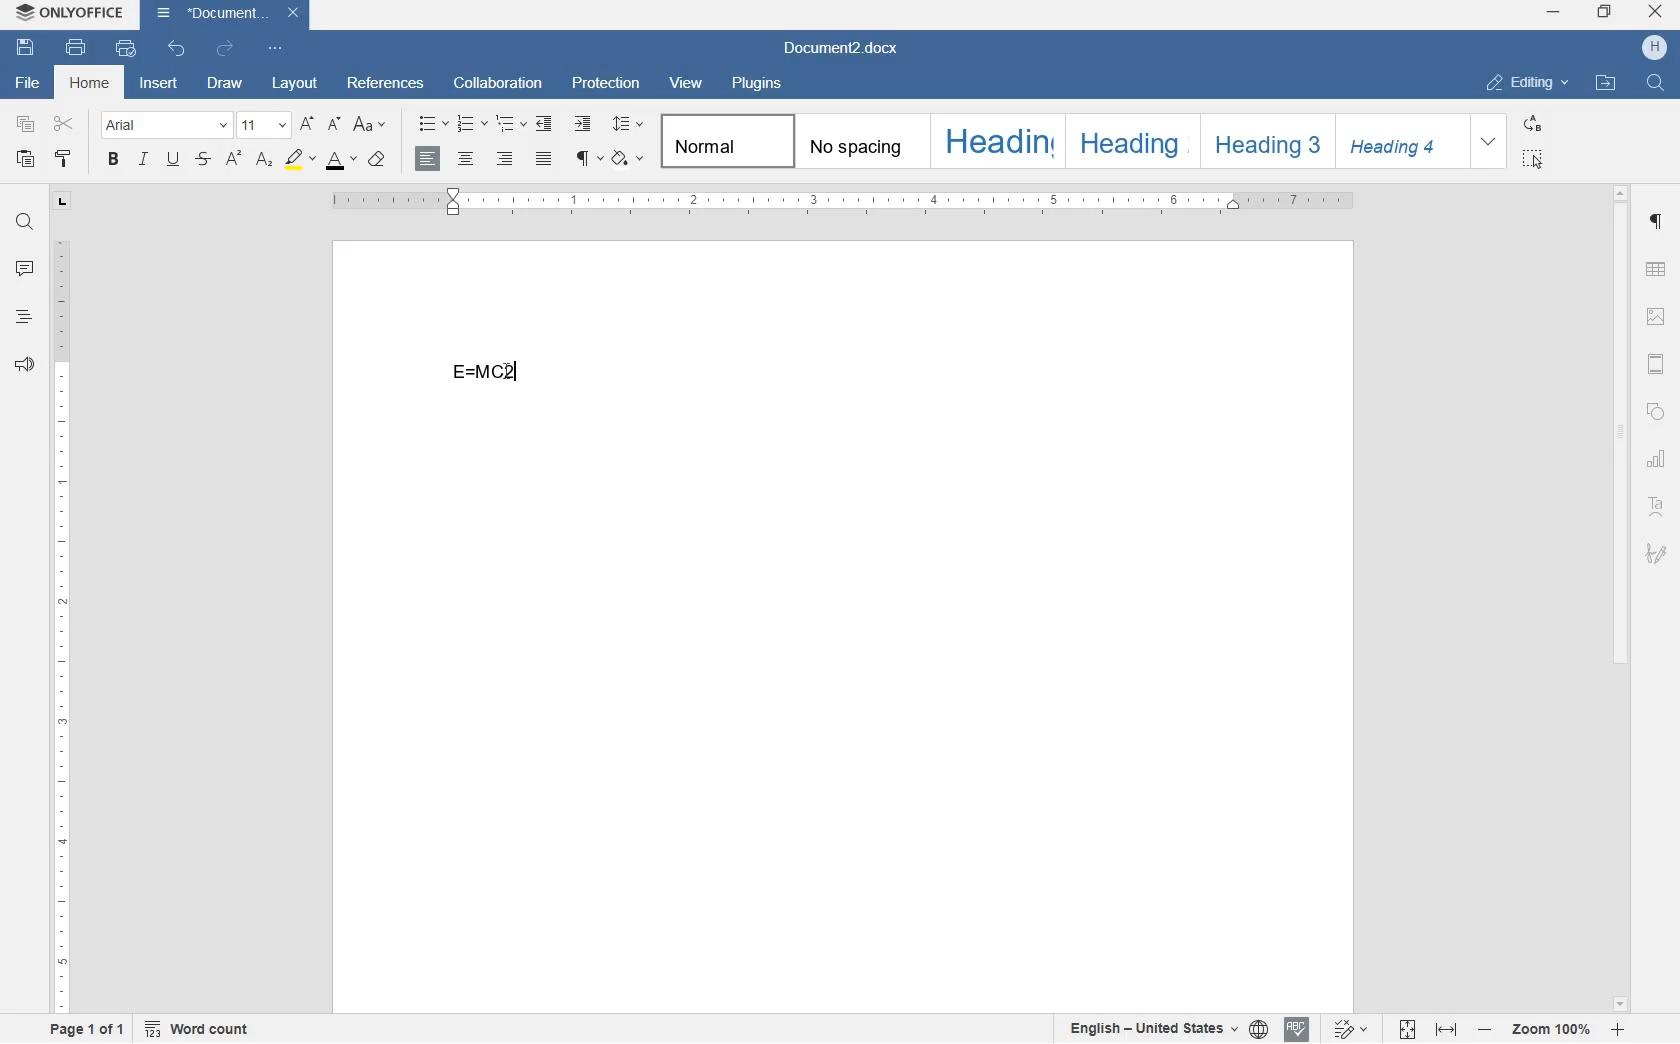 Image resolution: width=1680 pixels, height=1044 pixels. What do you see at coordinates (64, 160) in the screenshot?
I see `copy style` at bounding box center [64, 160].